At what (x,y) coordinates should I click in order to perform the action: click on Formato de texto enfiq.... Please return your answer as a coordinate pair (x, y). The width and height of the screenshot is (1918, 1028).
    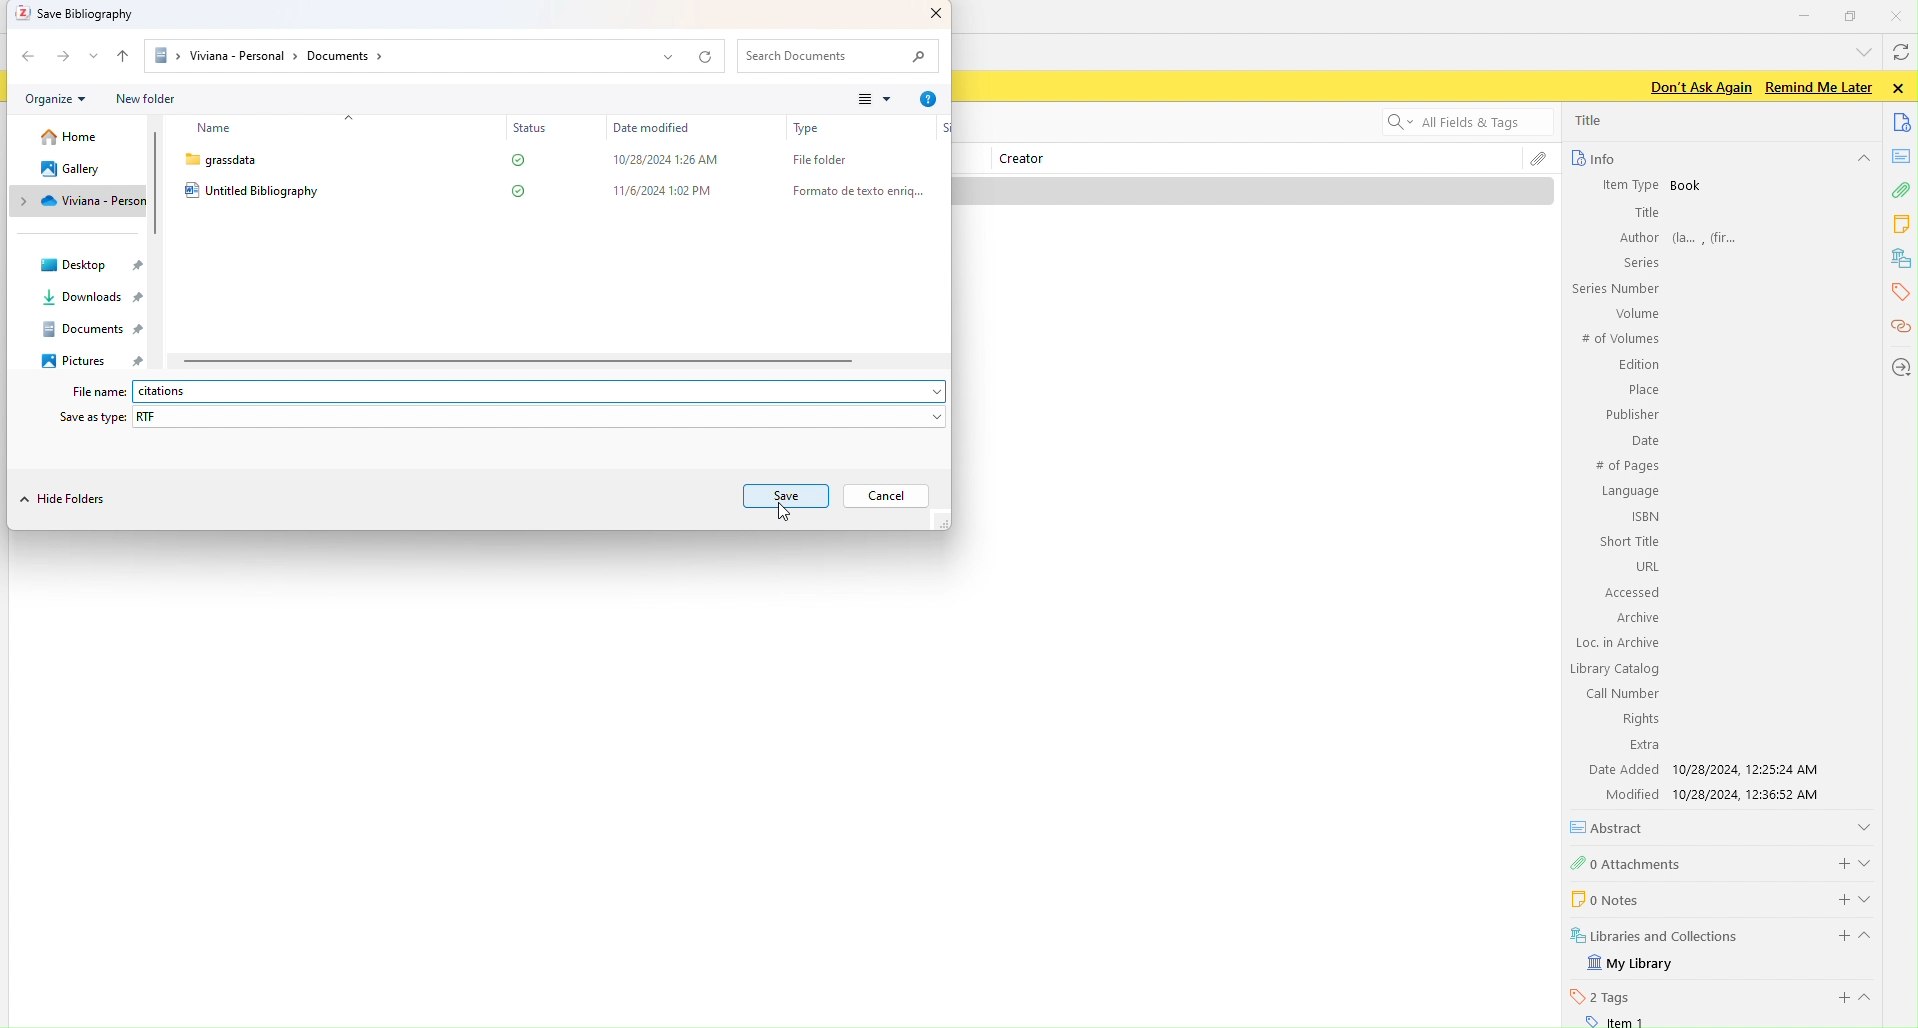
    Looking at the image, I should click on (853, 190).